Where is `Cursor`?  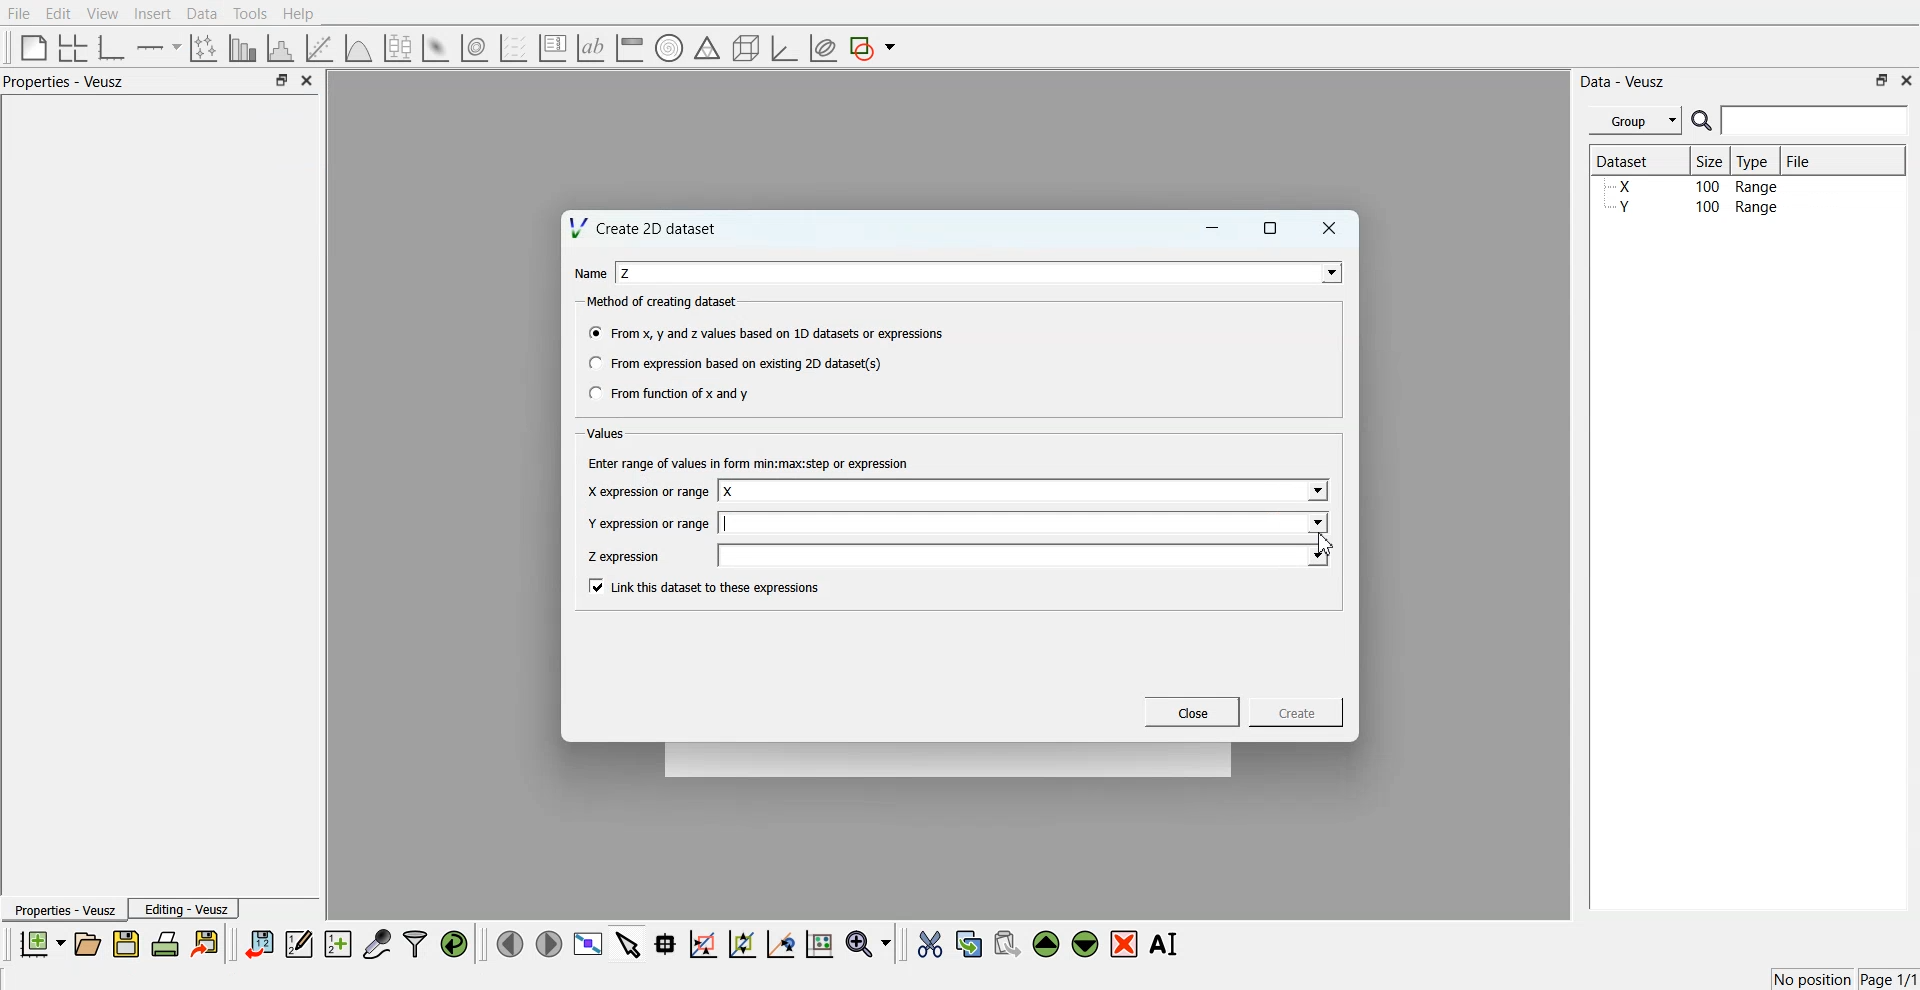 Cursor is located at coordinates (1326, 540).